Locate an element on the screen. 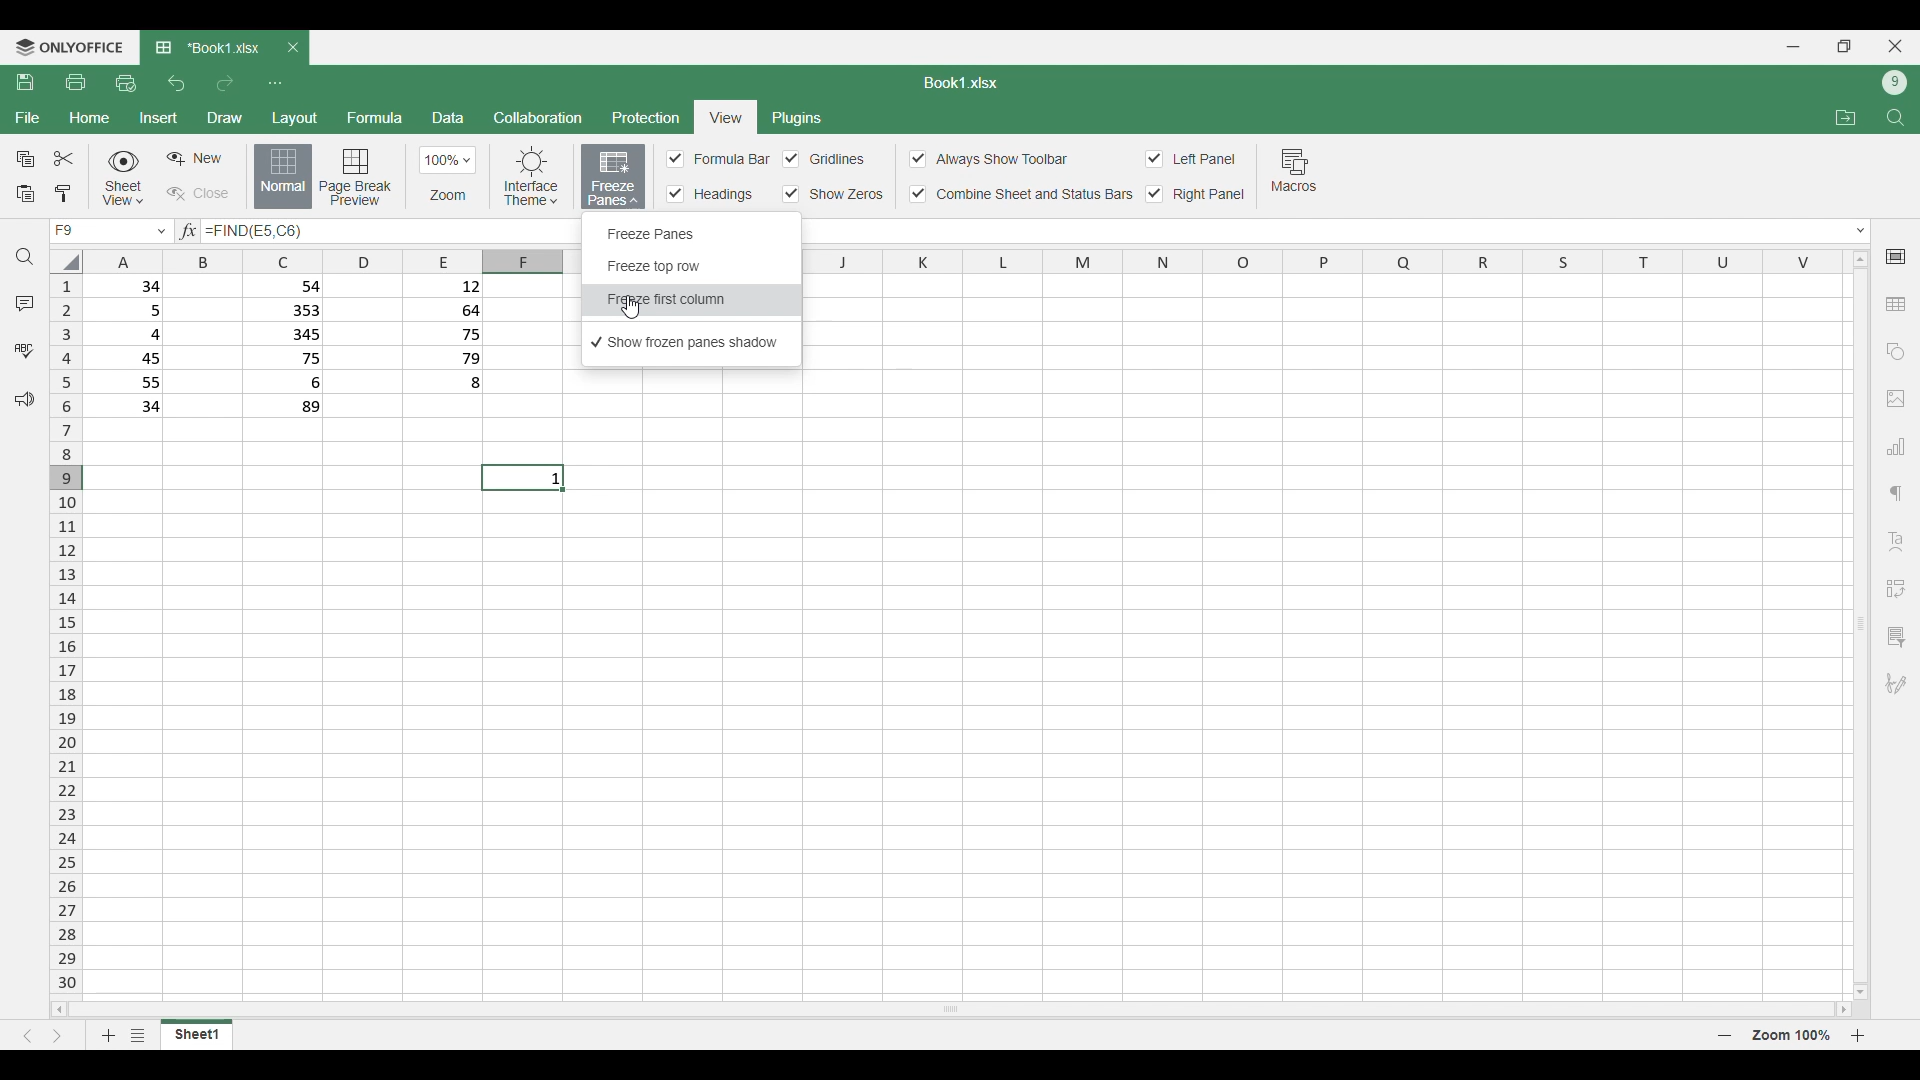 The image size is (1920, 1080).  is located at coordinates (711, 195).